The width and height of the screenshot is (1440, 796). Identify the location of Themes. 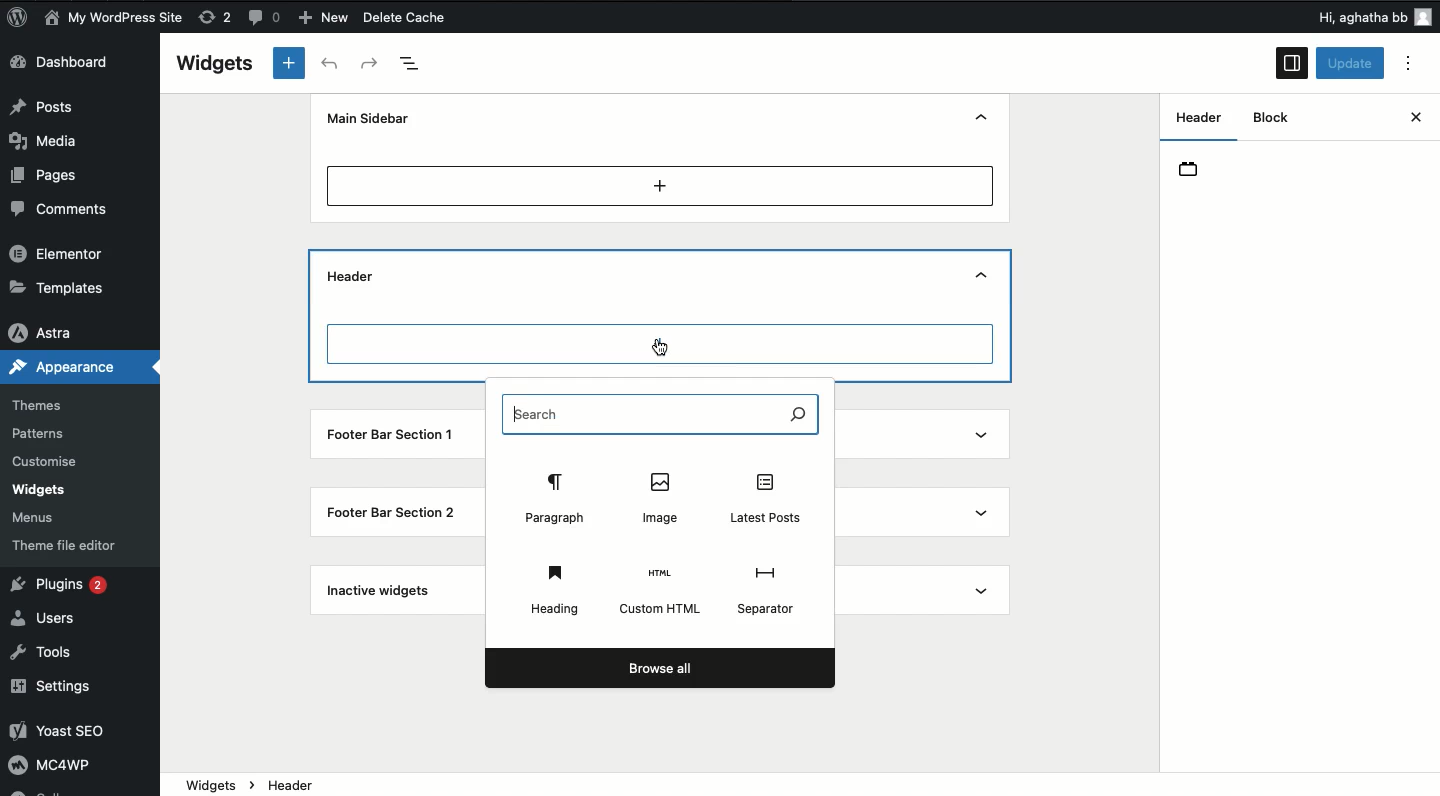
(48, 400).